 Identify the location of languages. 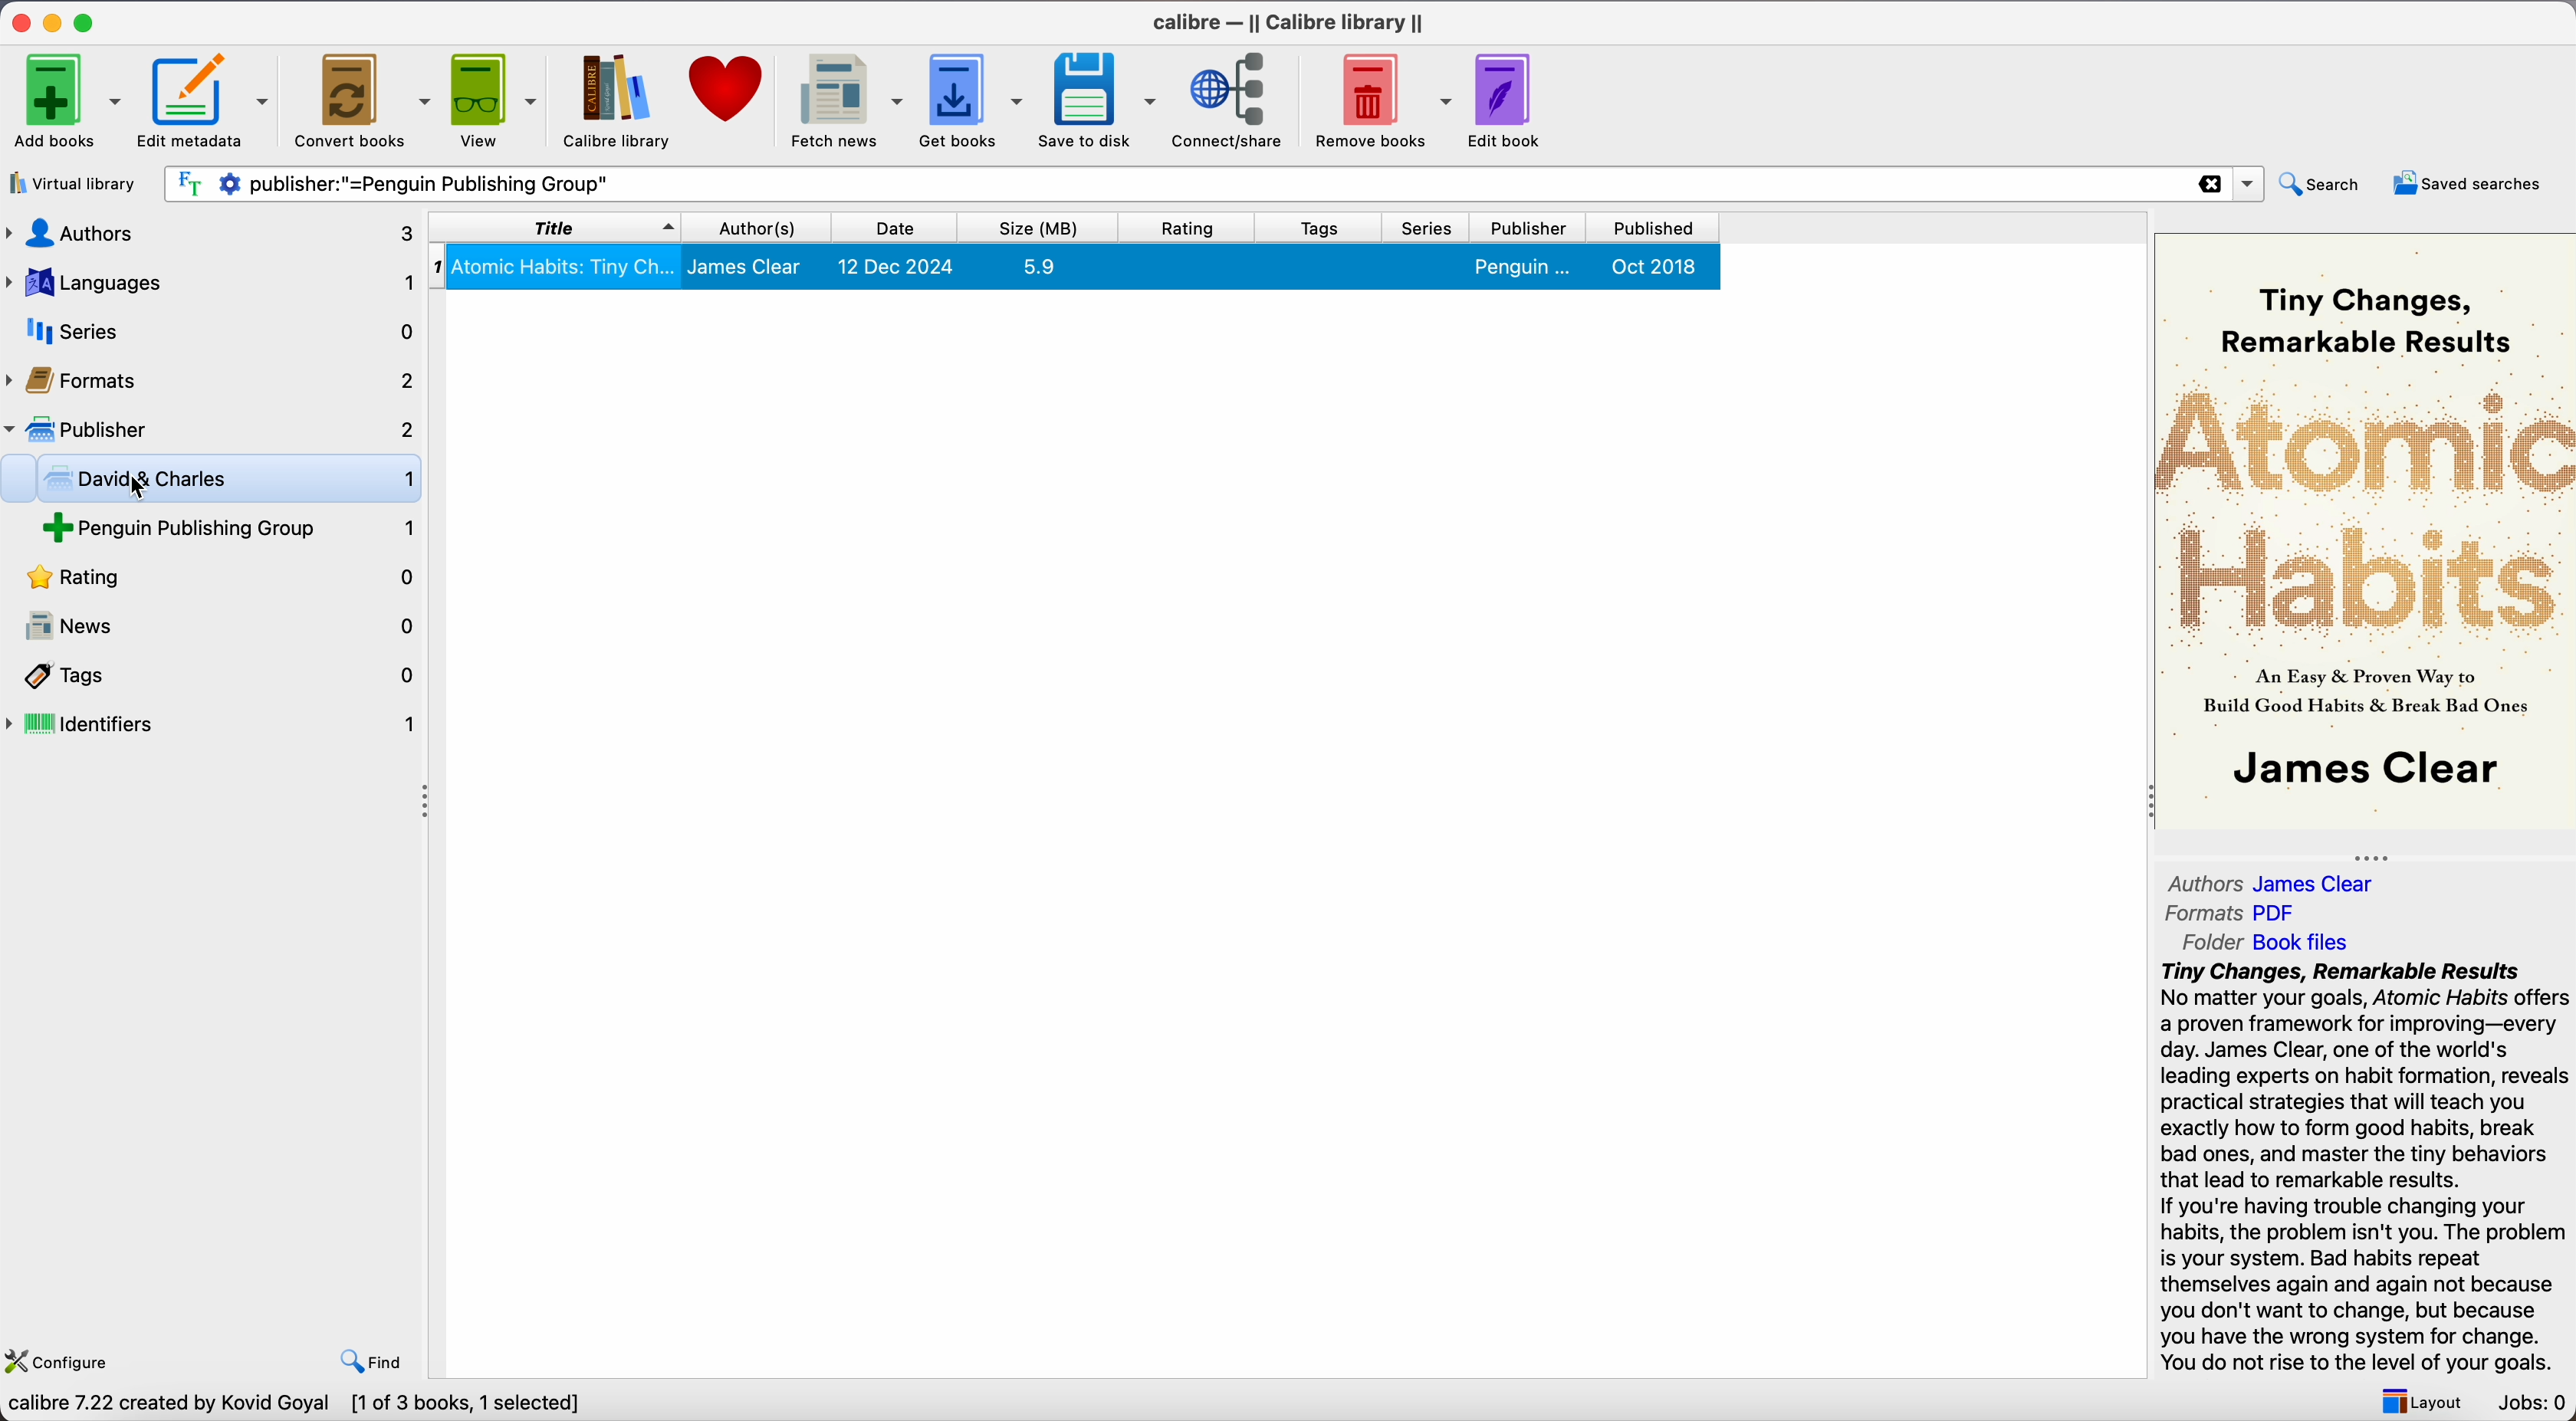
(208, 283).